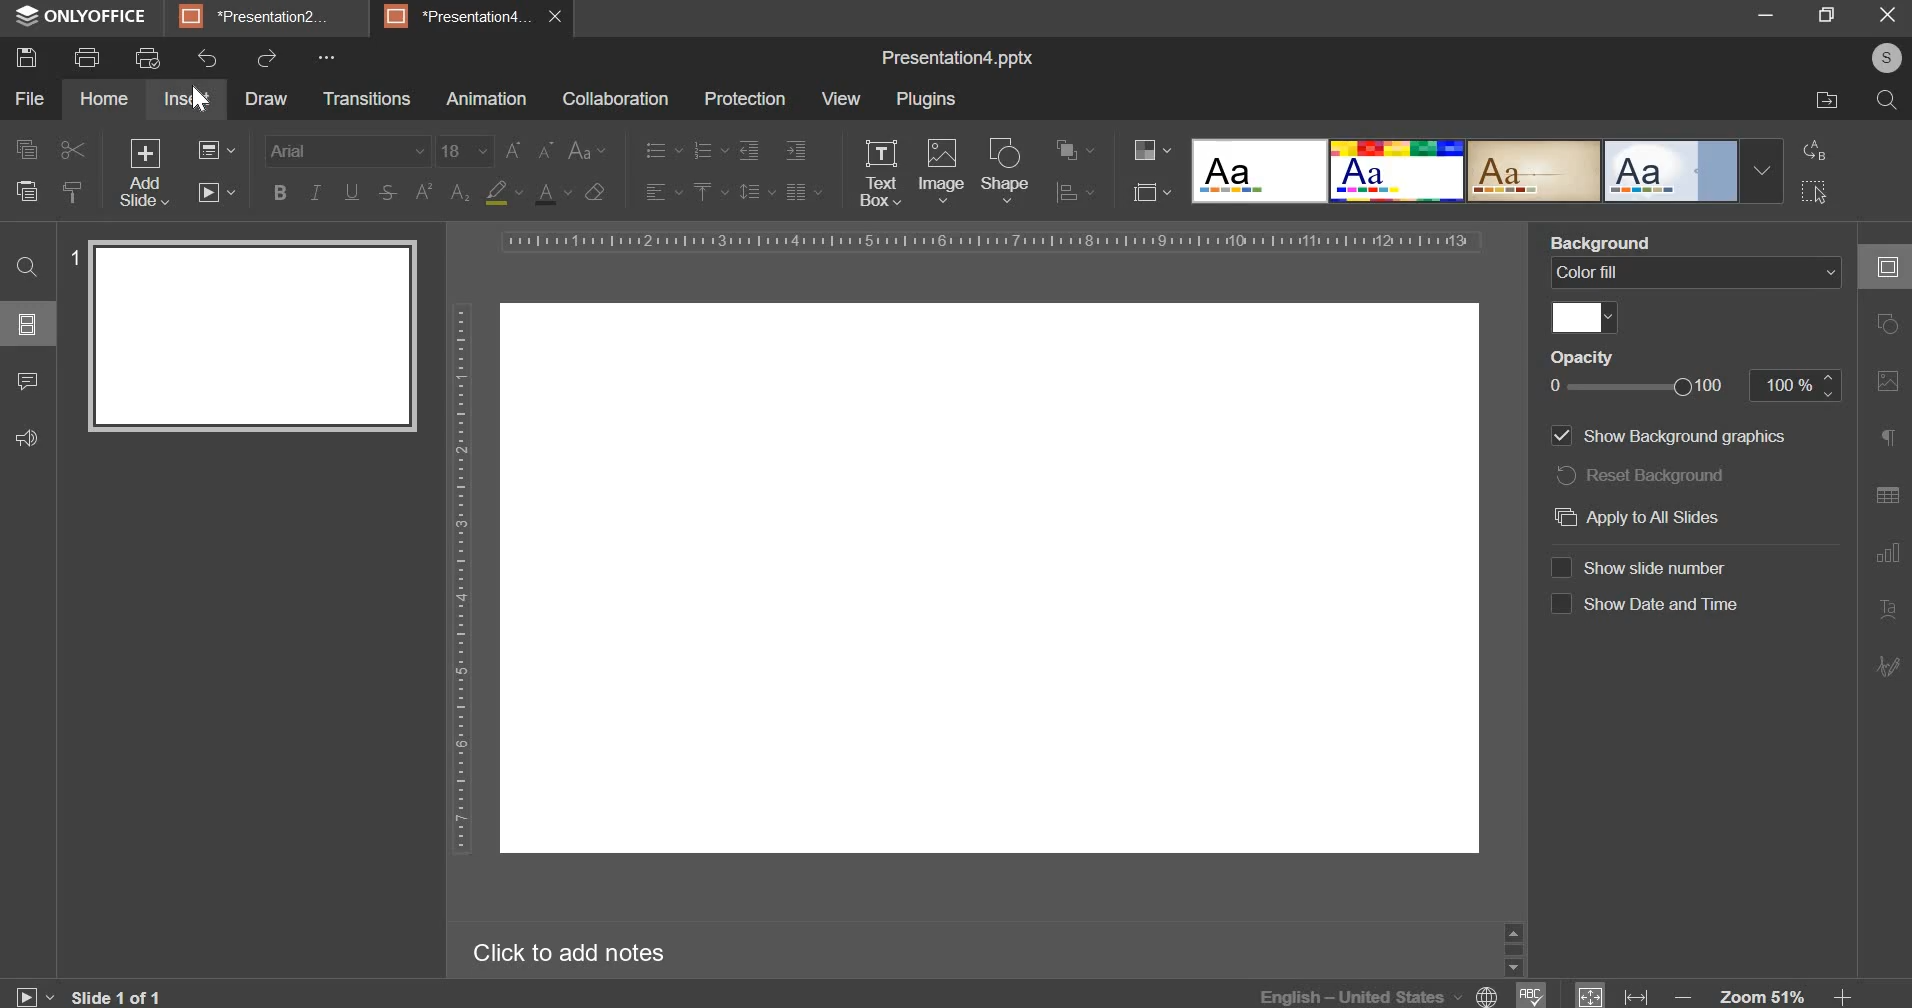 The height and width of the screenshot is (1008, 1912). I want to click on paste, so click(26, 190).